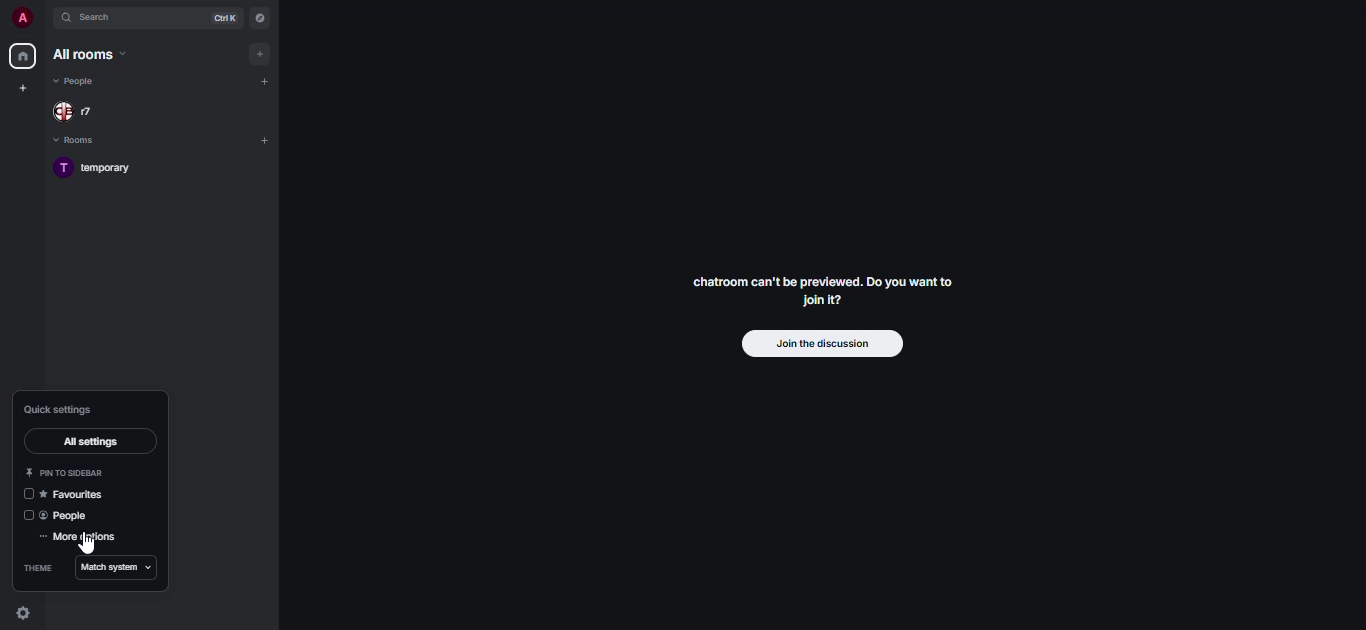  Describe the element at coordinates (109, 169) in the screenshot. I see `room` at that location.